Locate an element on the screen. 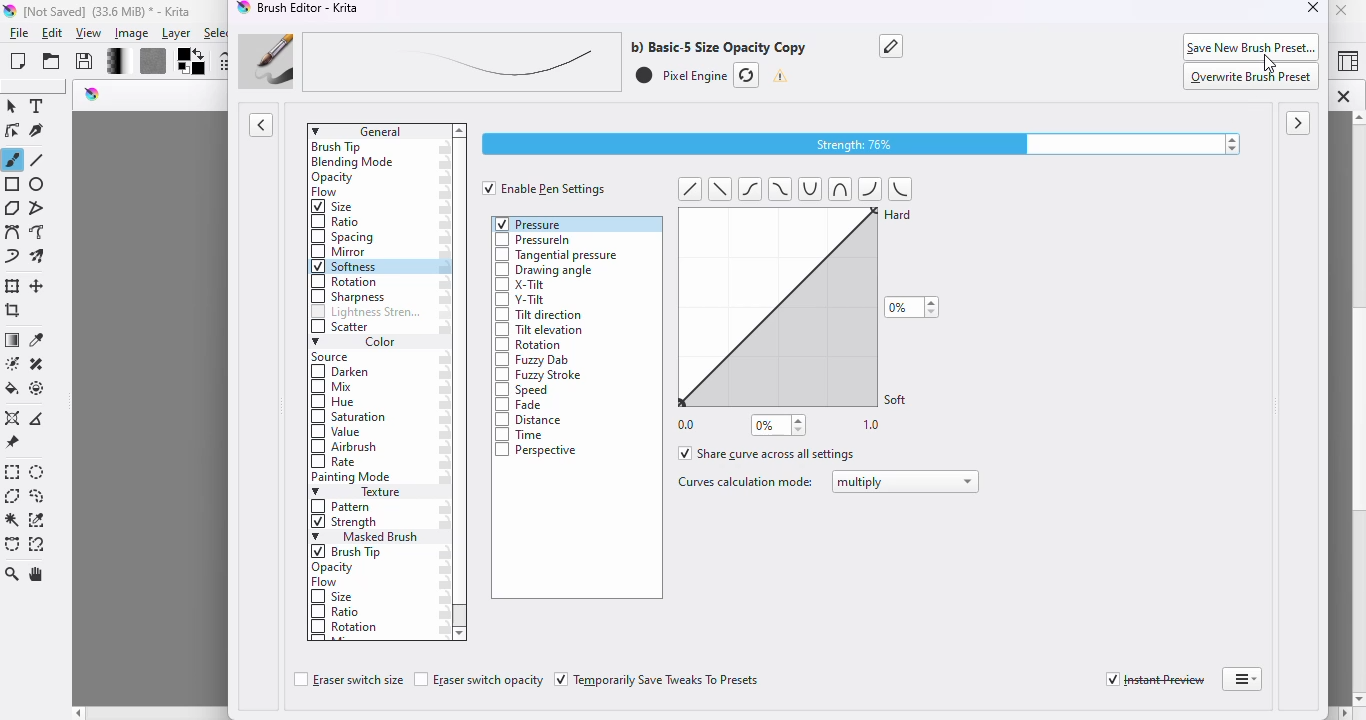  [Not Saved] (33.6 MiB) * - Krita is located at coordinates (117, 11).